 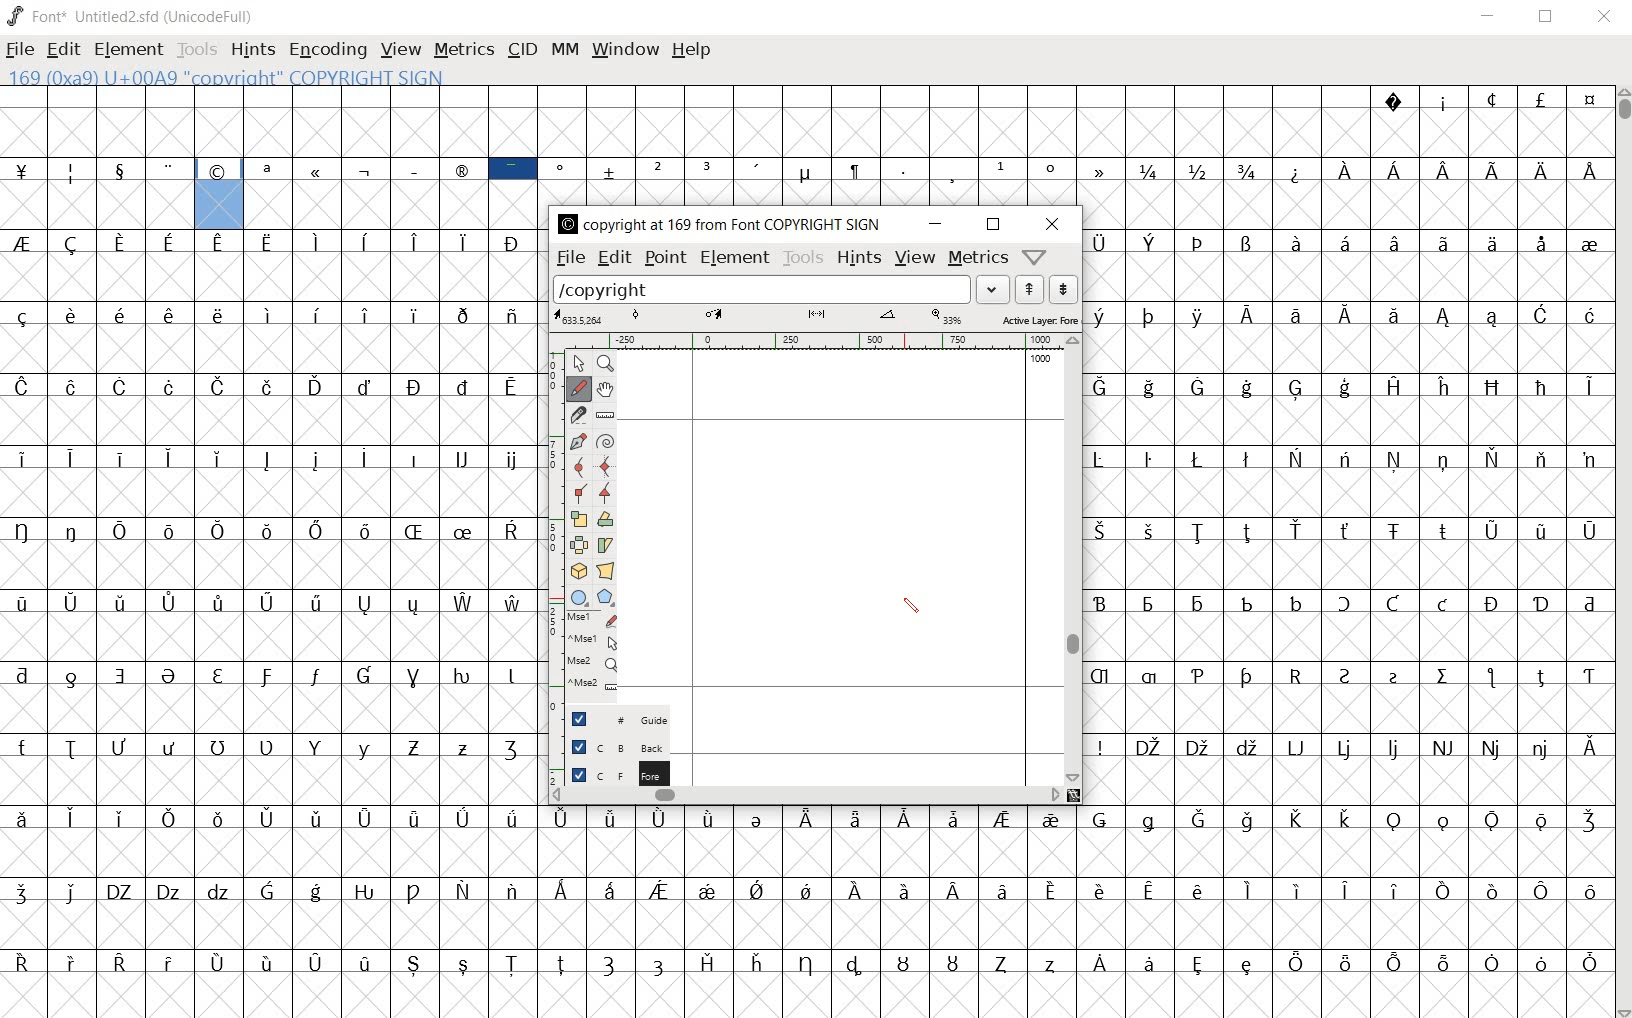 I want to click on active layer:FOREGROUND, so click(x=815, y=318).